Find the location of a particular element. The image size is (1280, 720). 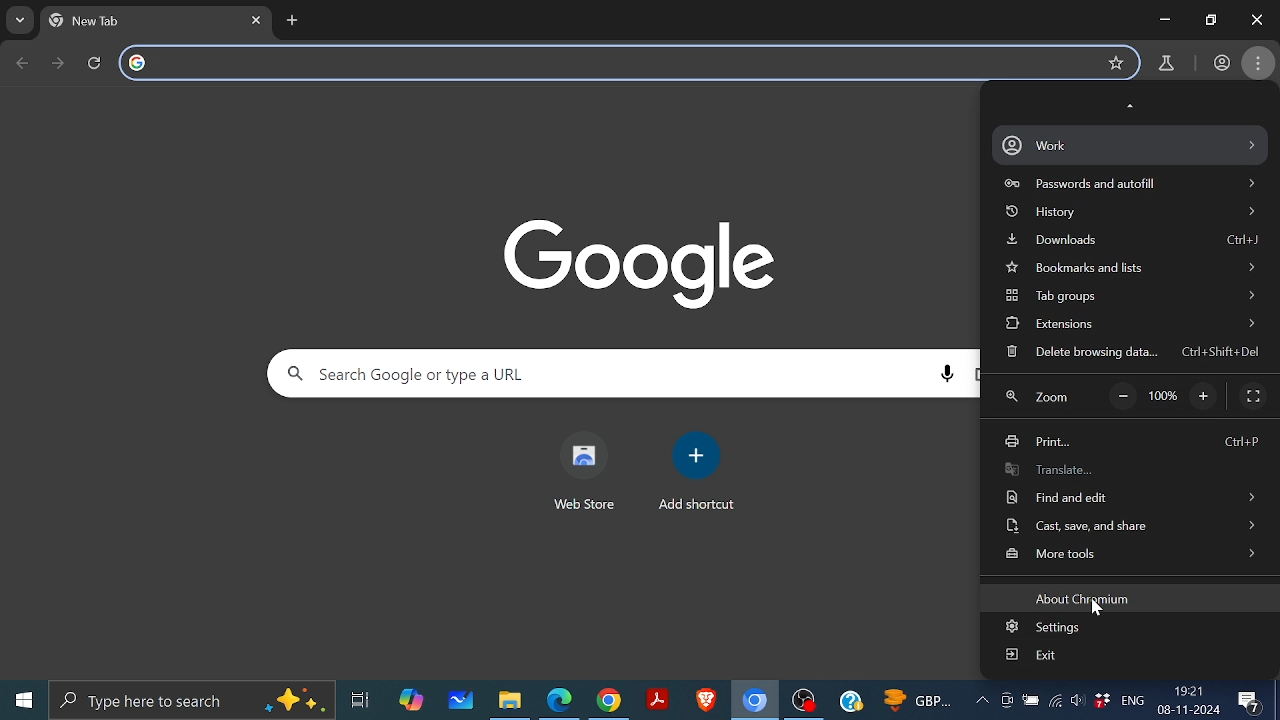

GBP is located at coordinates (921, 702).